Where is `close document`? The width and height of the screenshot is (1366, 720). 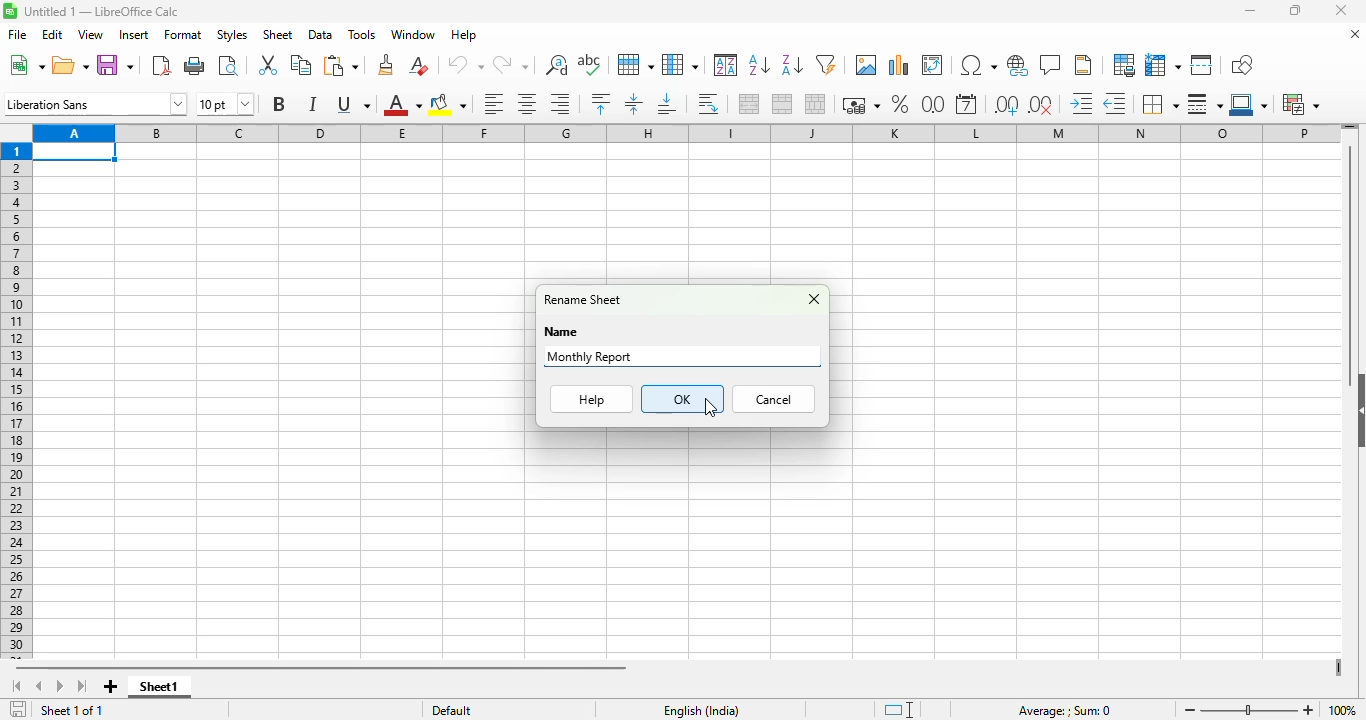
close document is located at coordinates (1354, 34).